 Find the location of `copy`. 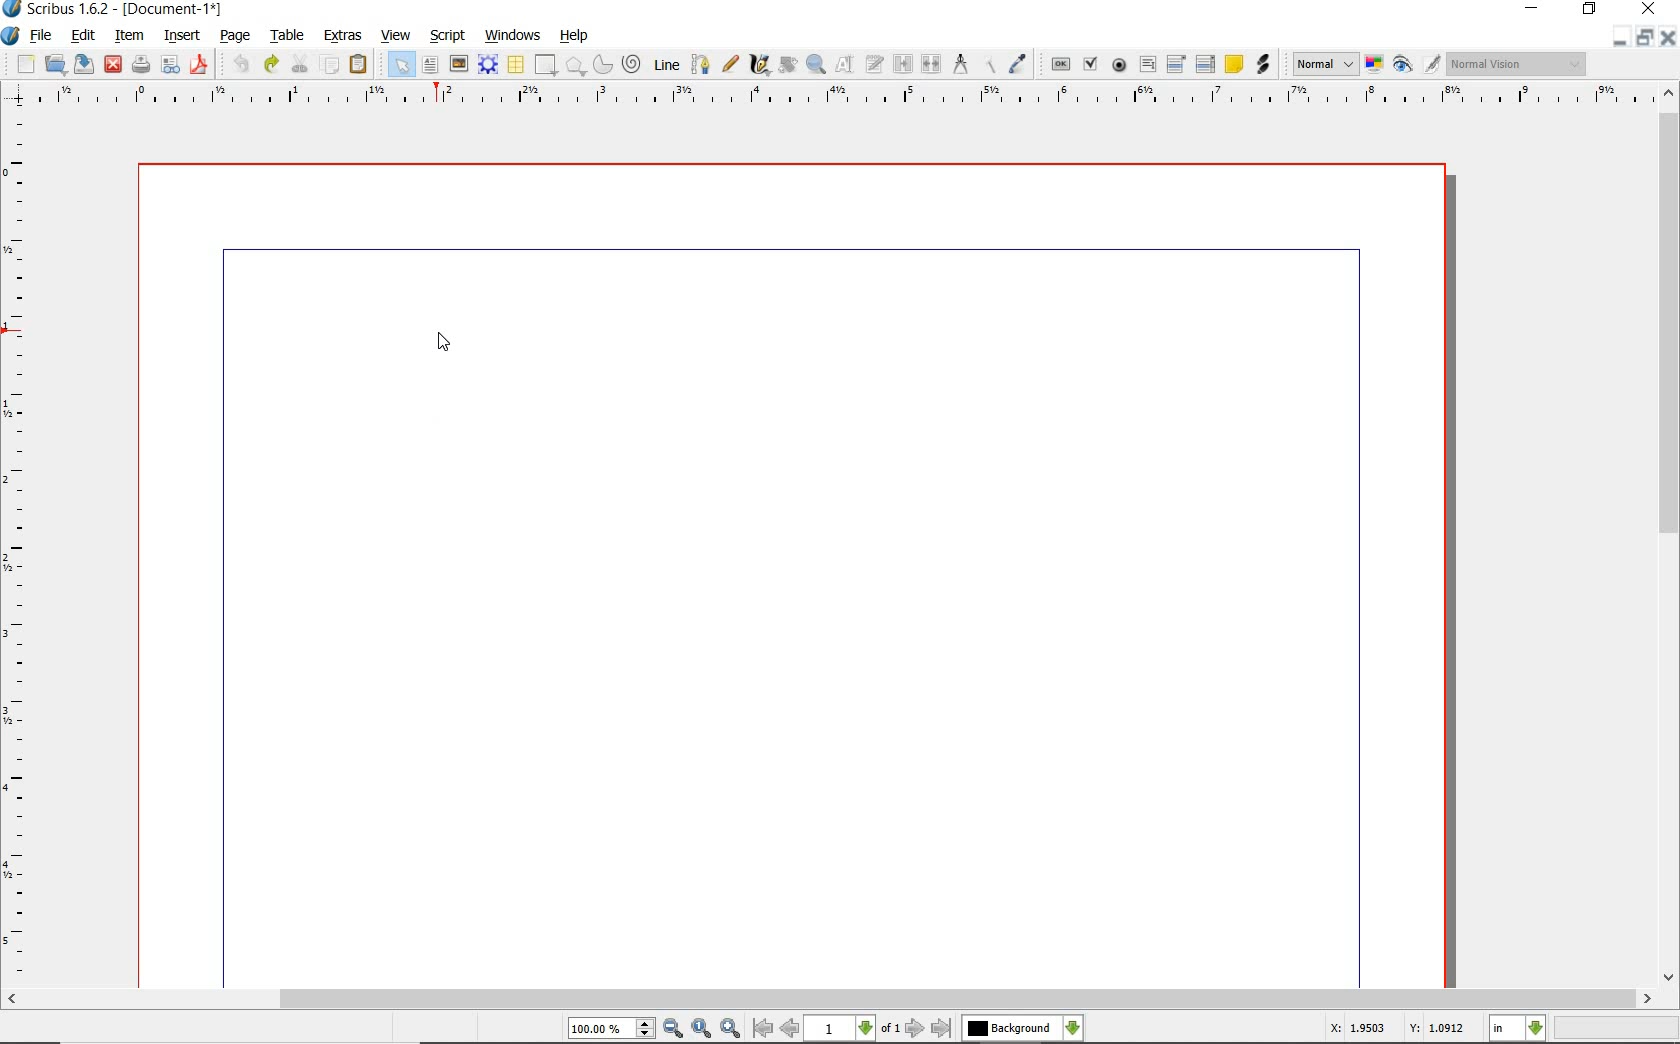

copy is located at coordinates (331, 66).